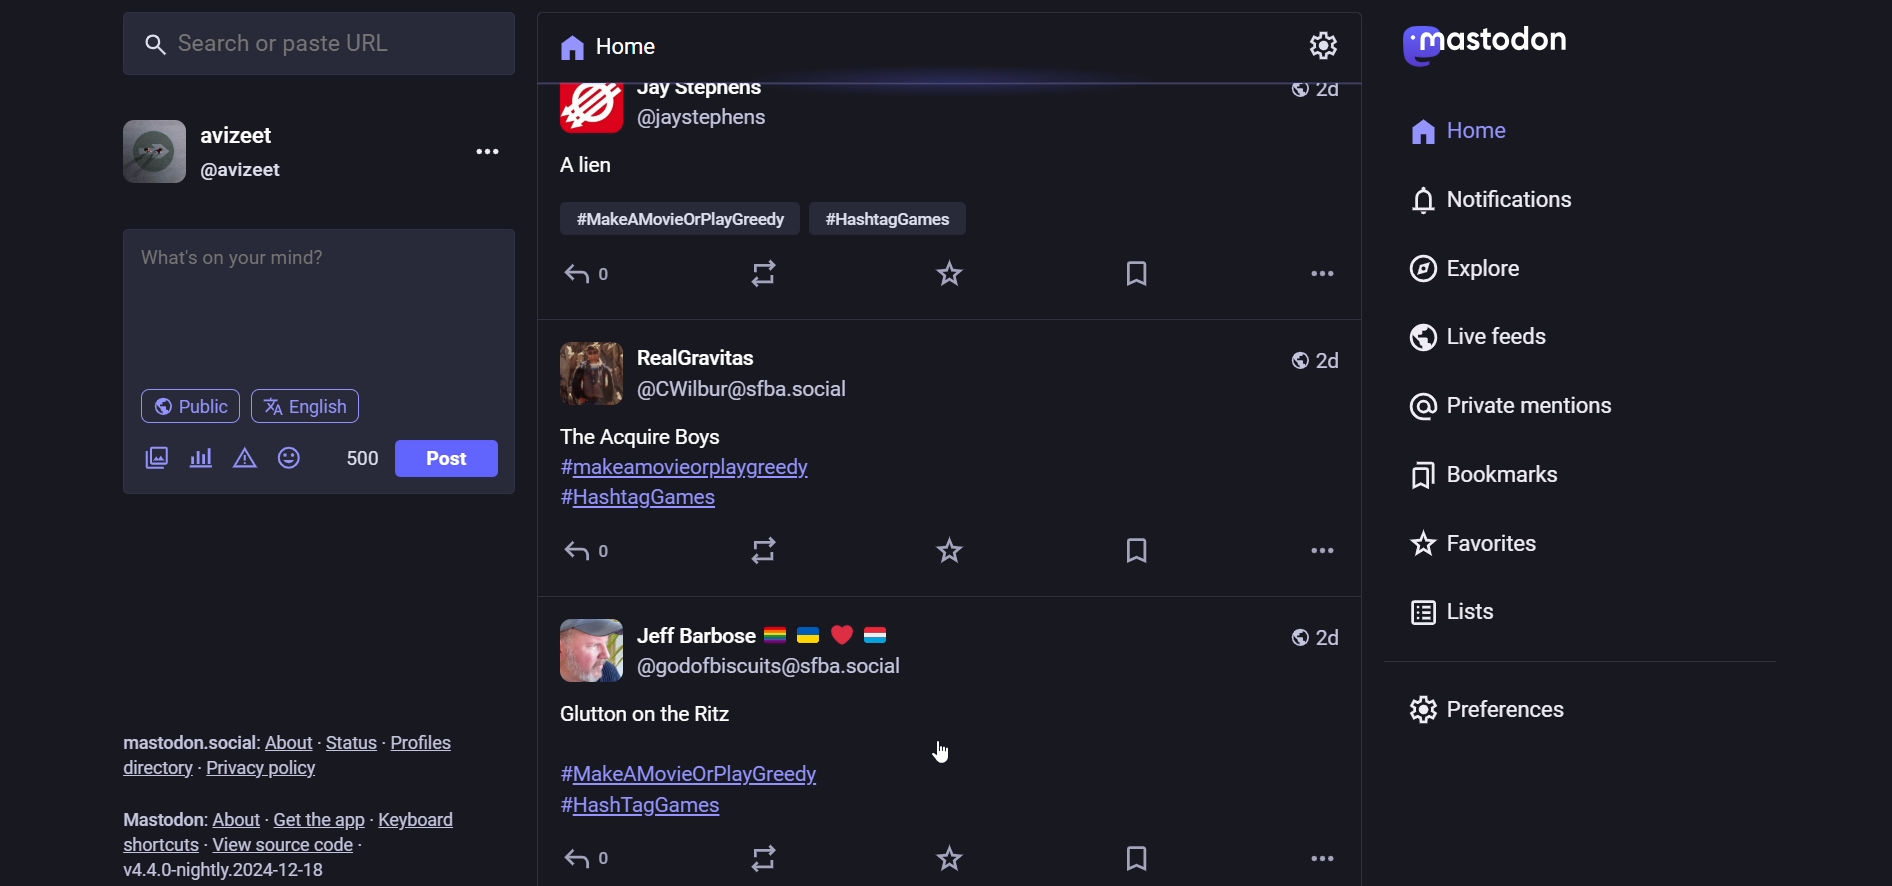 The width and height of the screenshot is (1892, 886). Describe the element at coordinates (1516, 402) in the screenshot. I see `private mention` at that location.